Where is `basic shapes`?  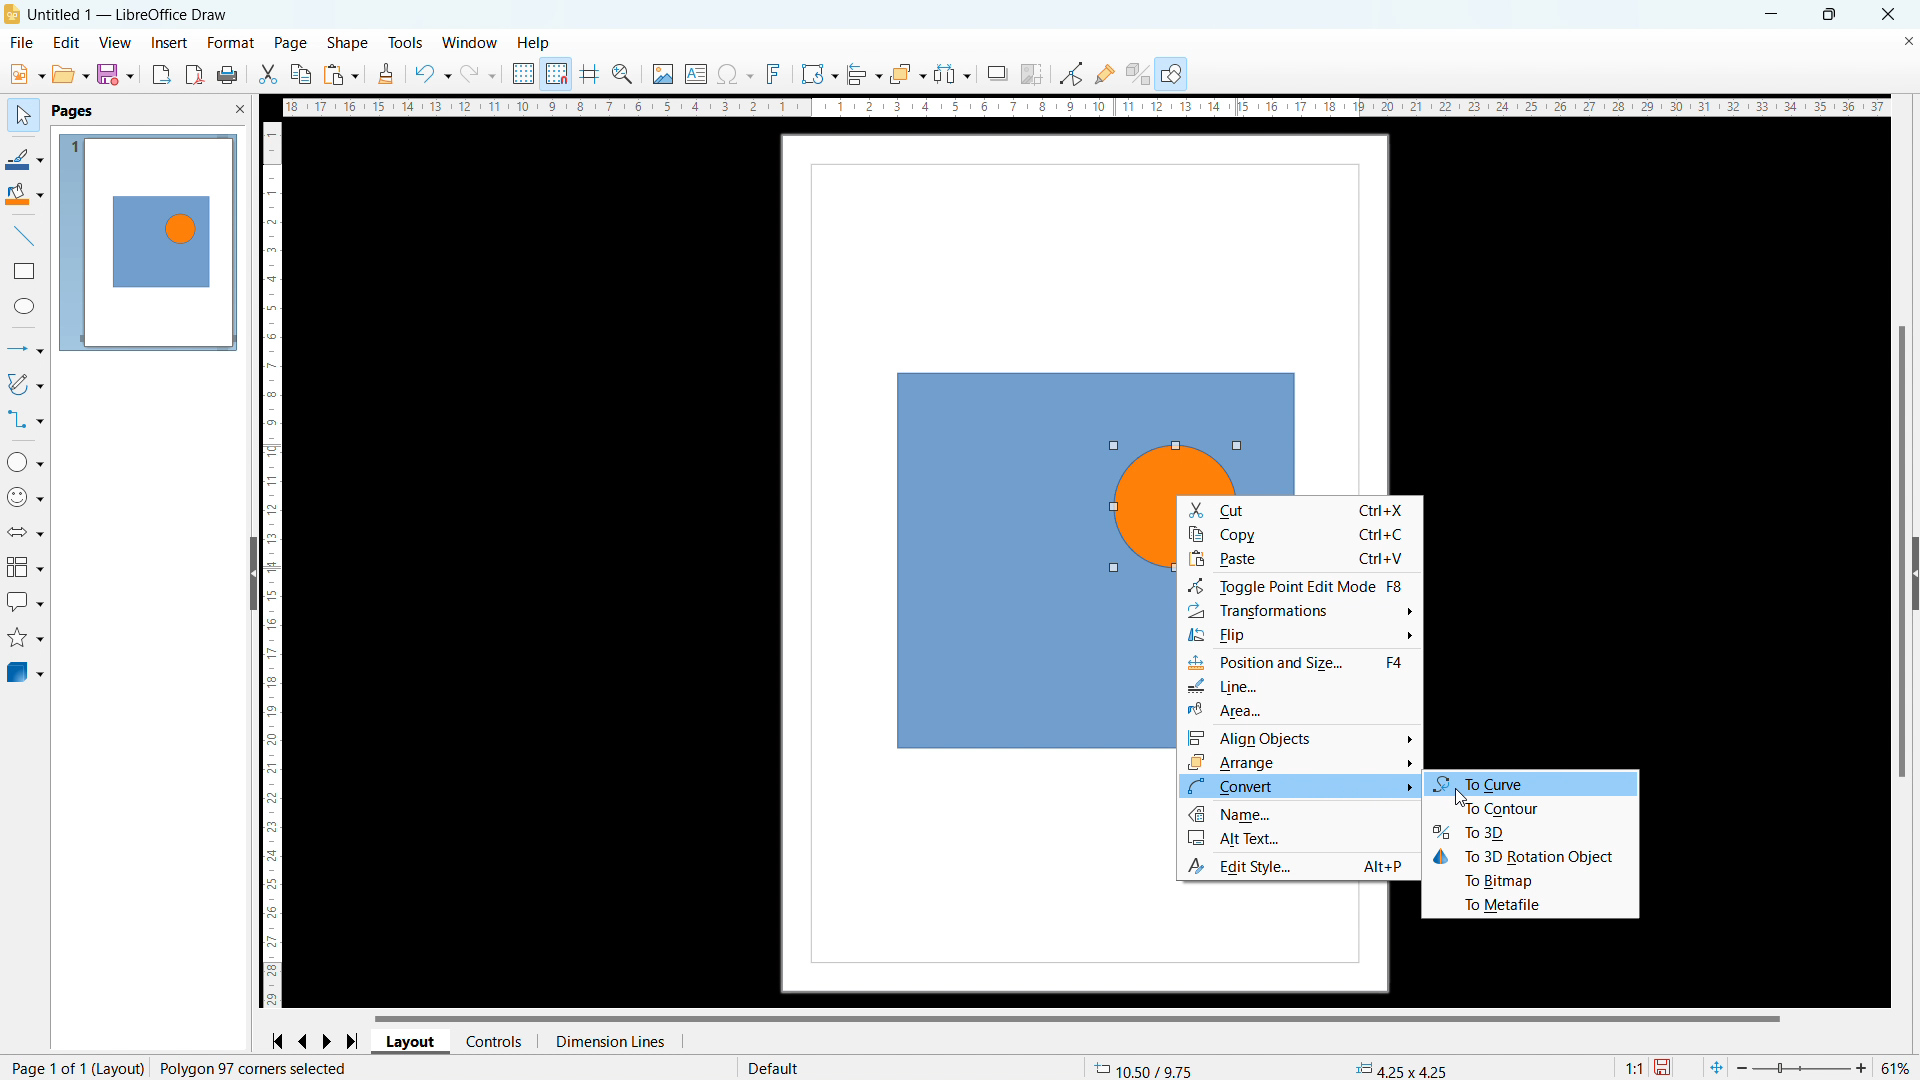 basic shapes is located at coordinates (25, 461).